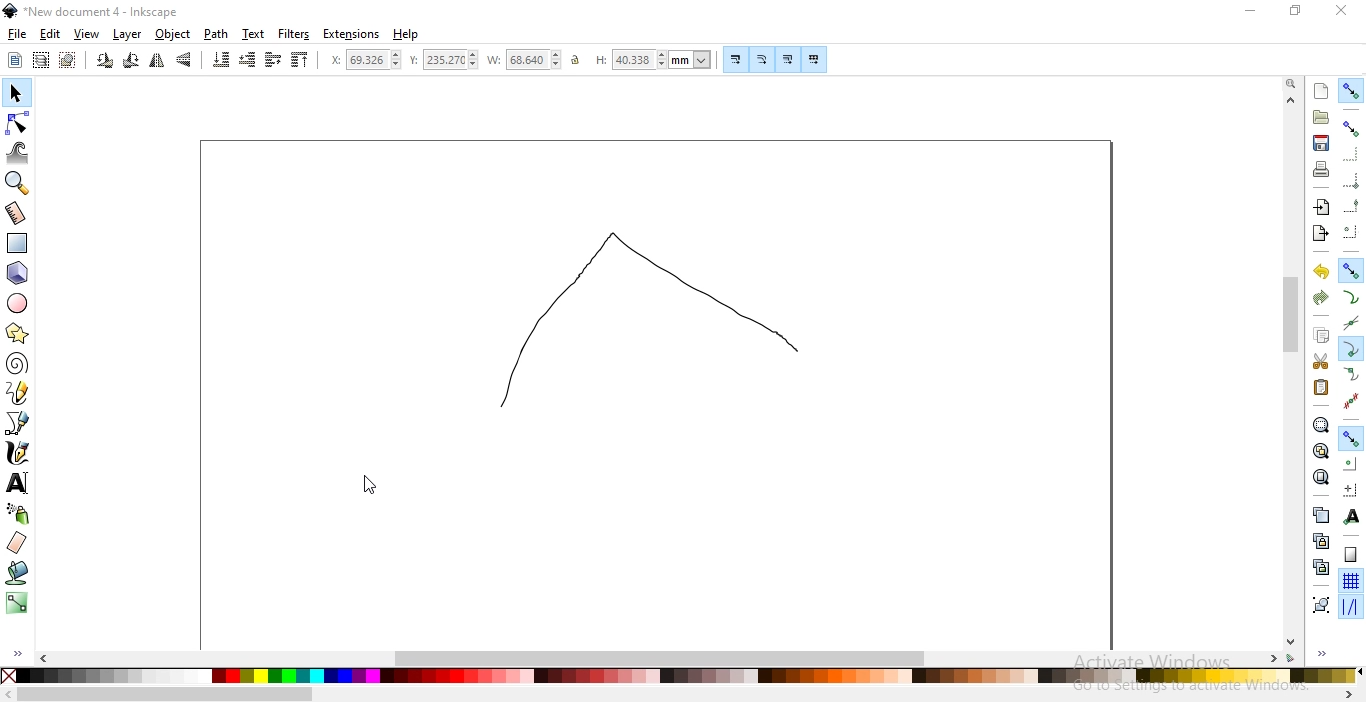 The width and height of the screenshot is (1366, 702). Describe the element at coordinates (1296, 11) in the screenshot. I see `restore down` at that location.